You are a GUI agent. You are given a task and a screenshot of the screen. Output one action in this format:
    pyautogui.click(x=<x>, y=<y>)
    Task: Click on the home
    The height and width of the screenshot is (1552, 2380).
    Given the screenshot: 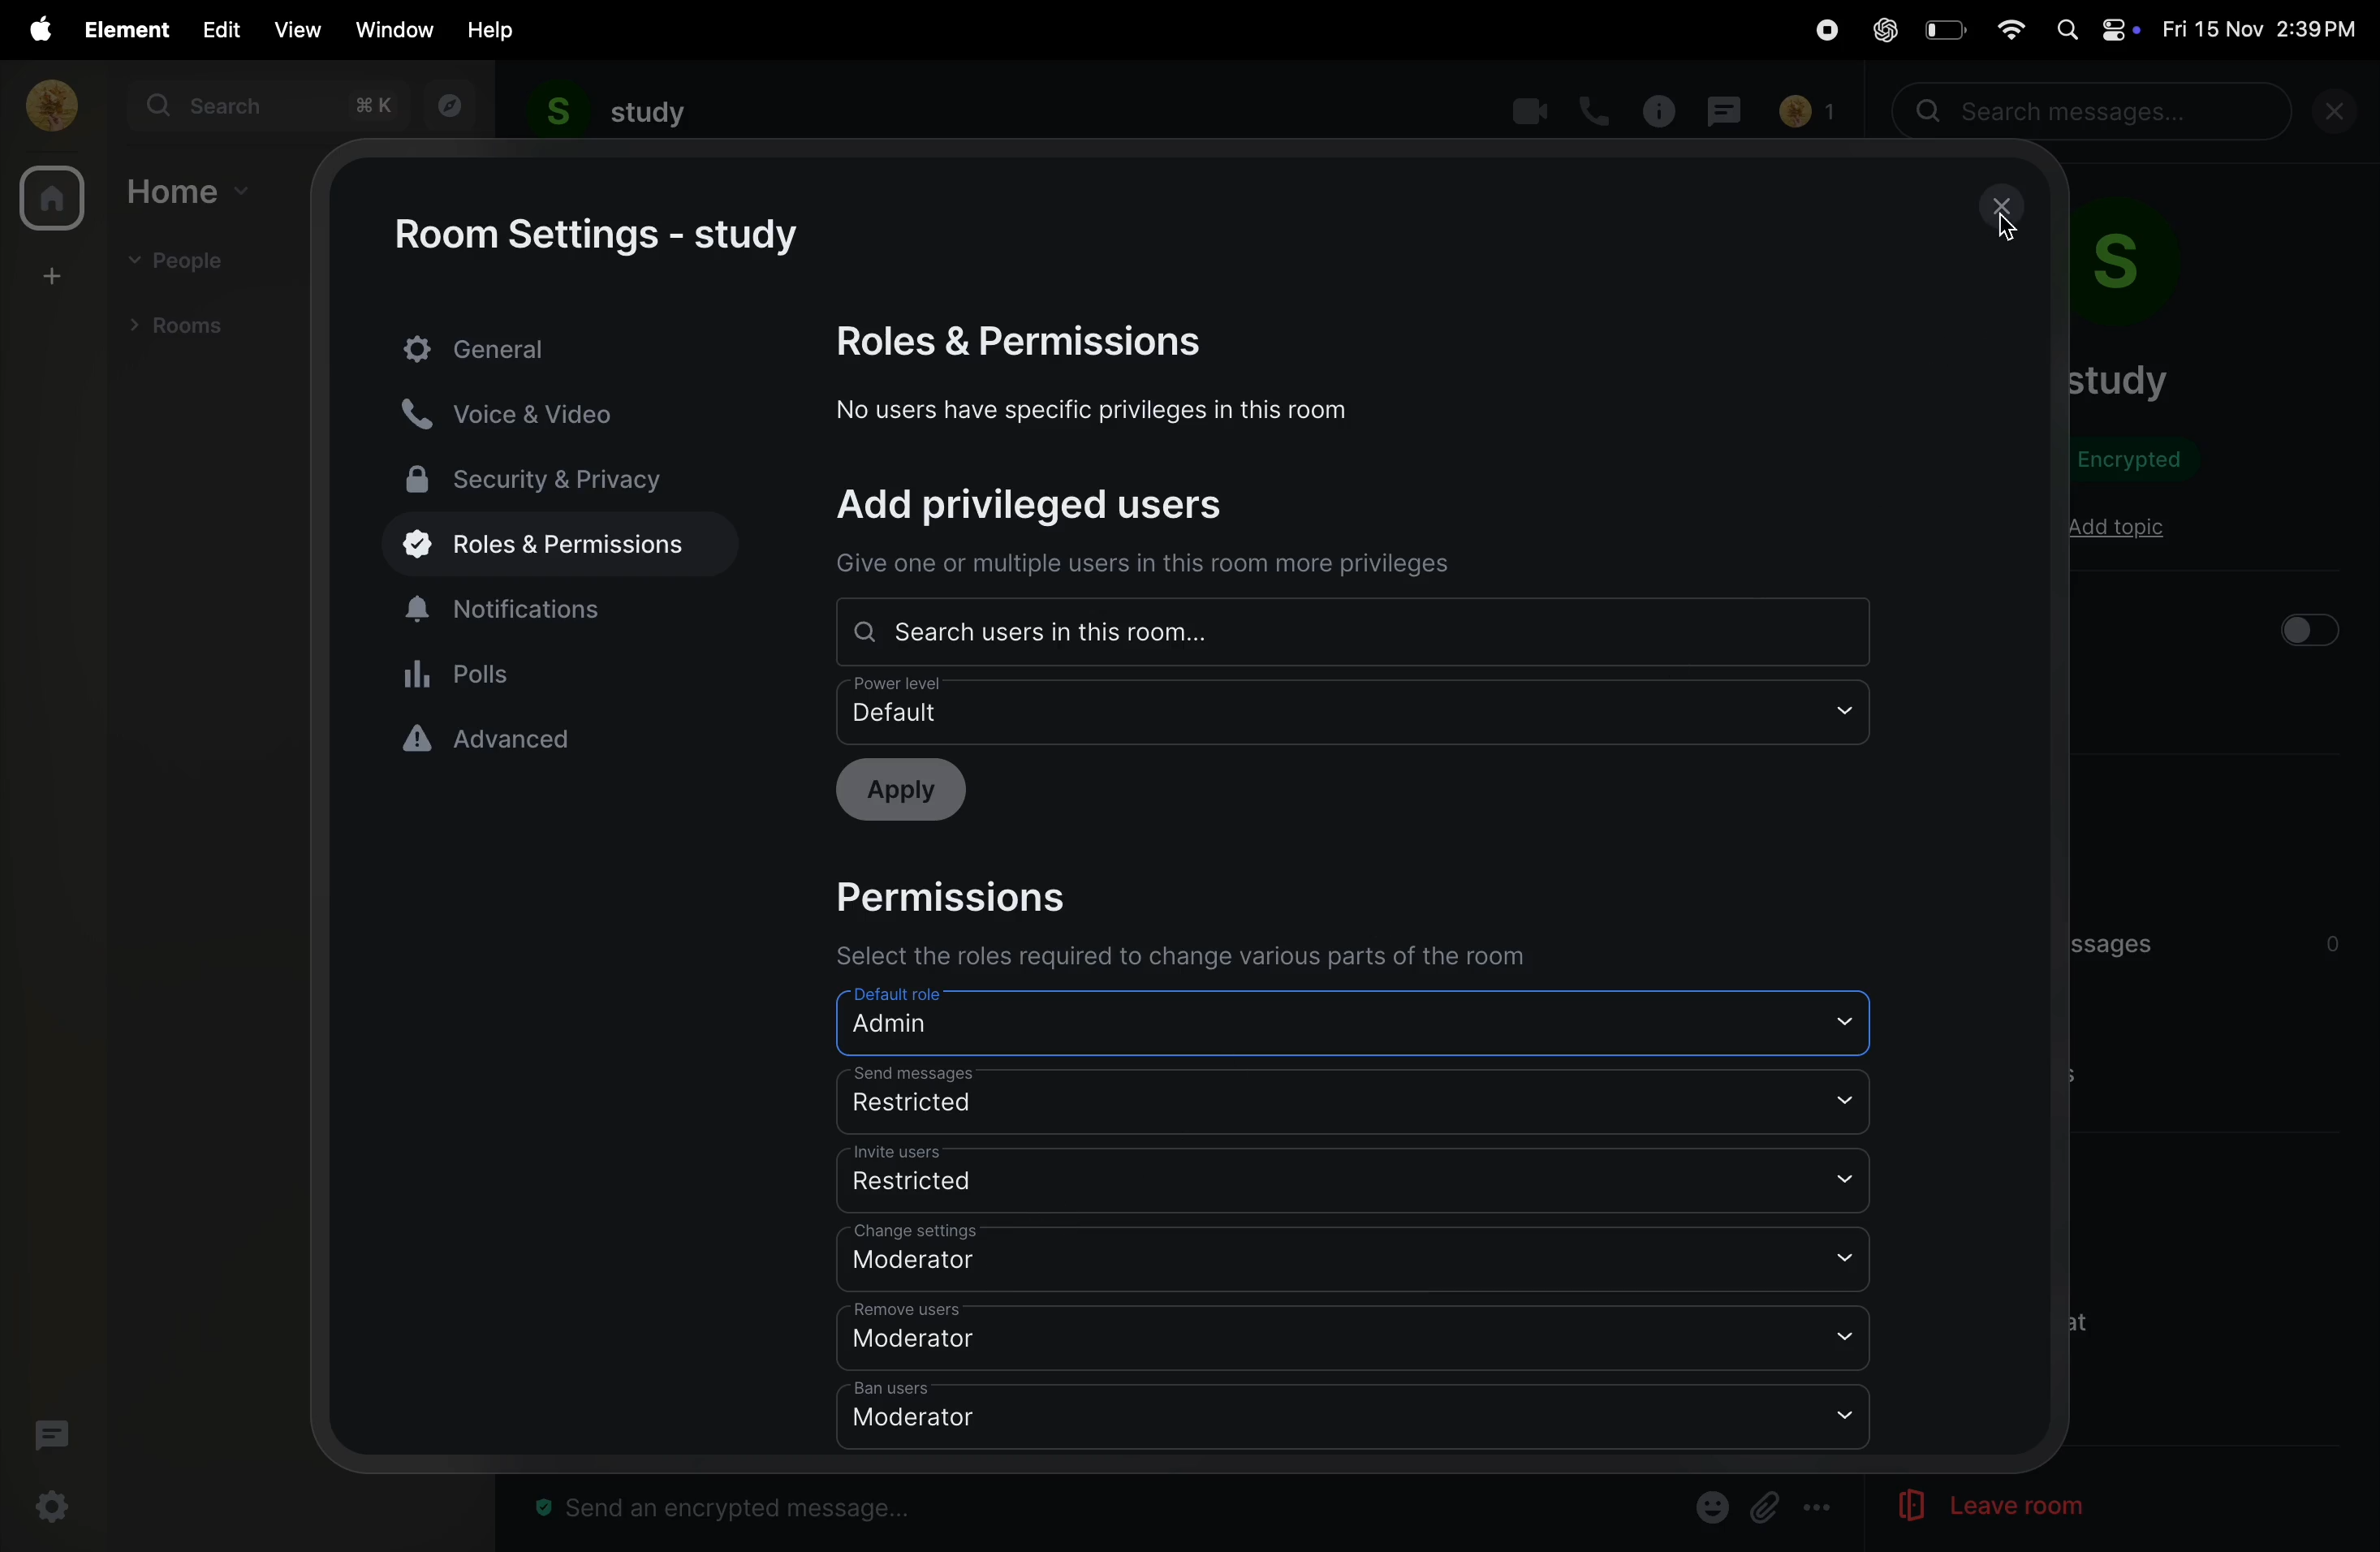 What is the action you would take?
    pyautogui.click(x=192, y=190)
    